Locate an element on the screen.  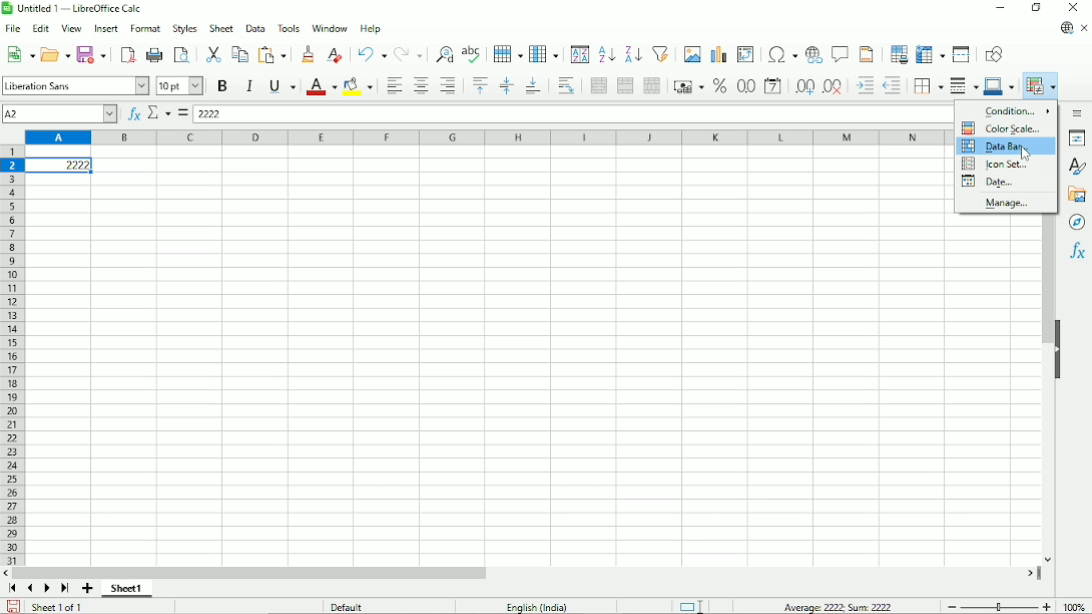
Print is located at coordinates (154, 55).